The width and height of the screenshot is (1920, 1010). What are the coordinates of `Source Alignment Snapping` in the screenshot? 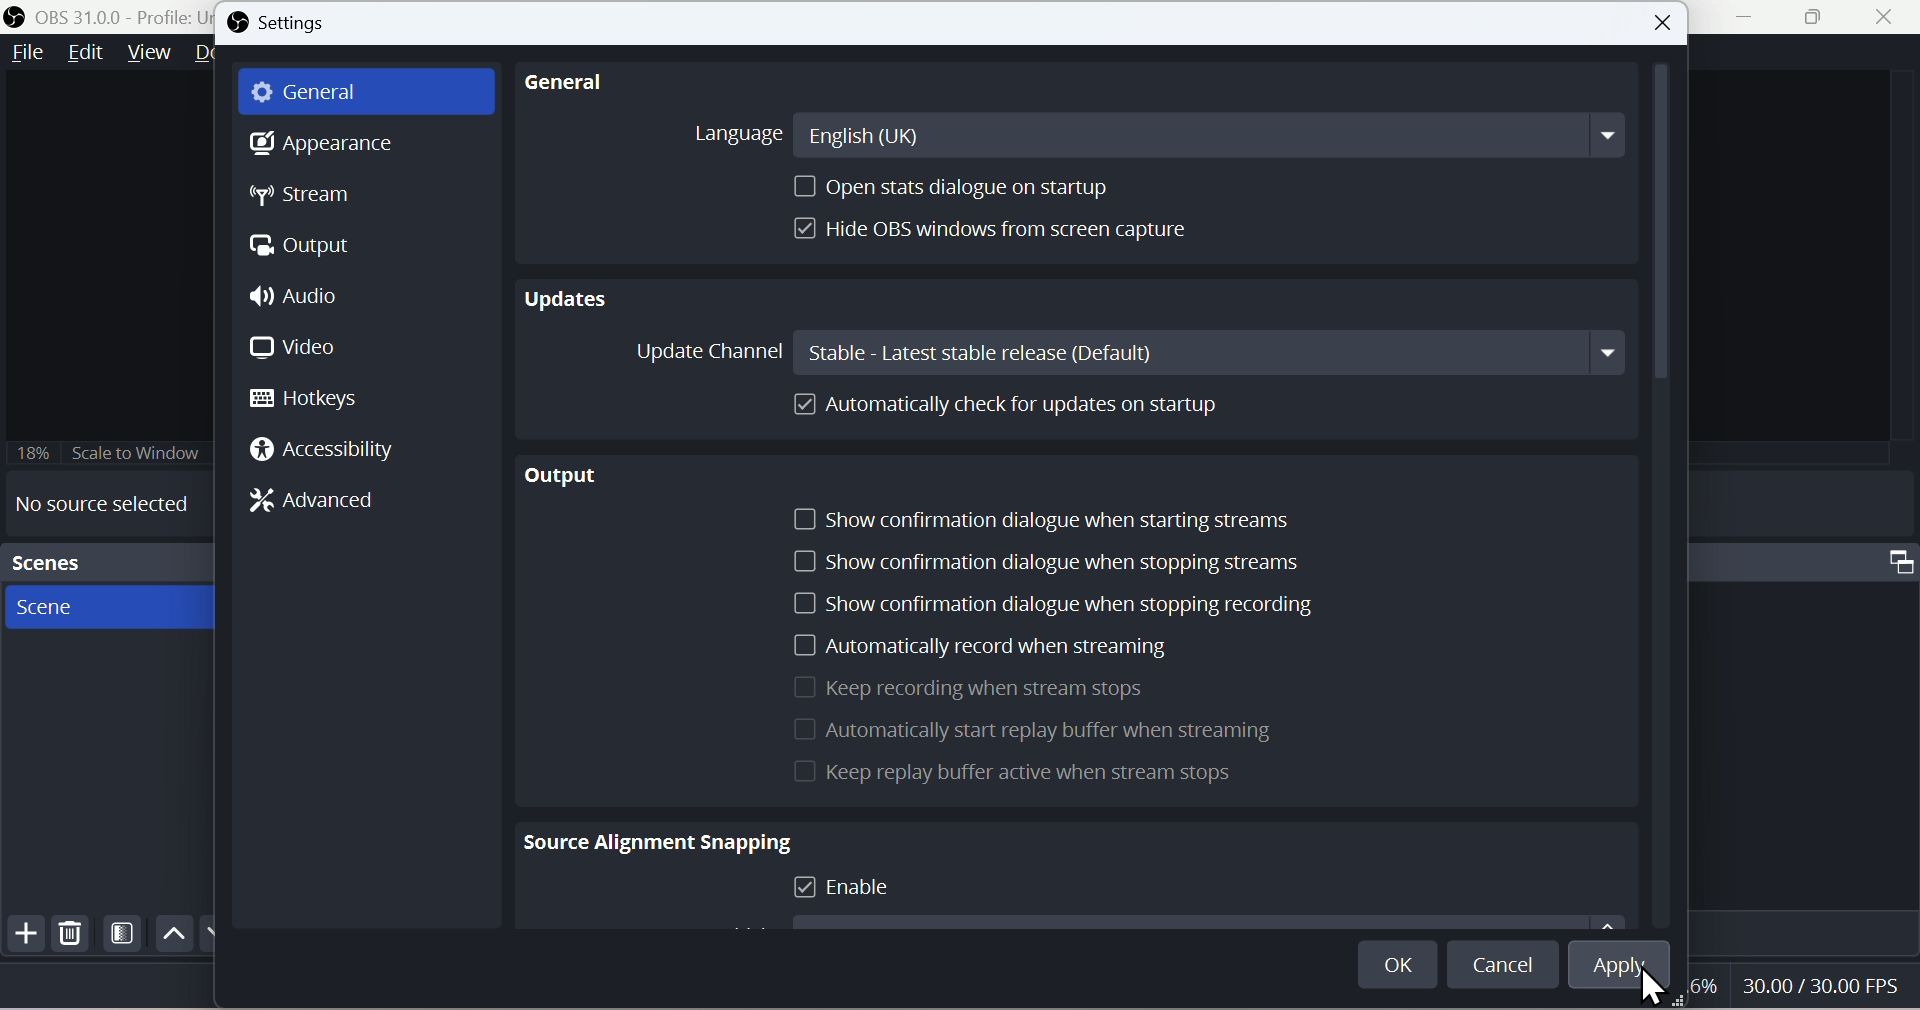 It's located at (652, 839).